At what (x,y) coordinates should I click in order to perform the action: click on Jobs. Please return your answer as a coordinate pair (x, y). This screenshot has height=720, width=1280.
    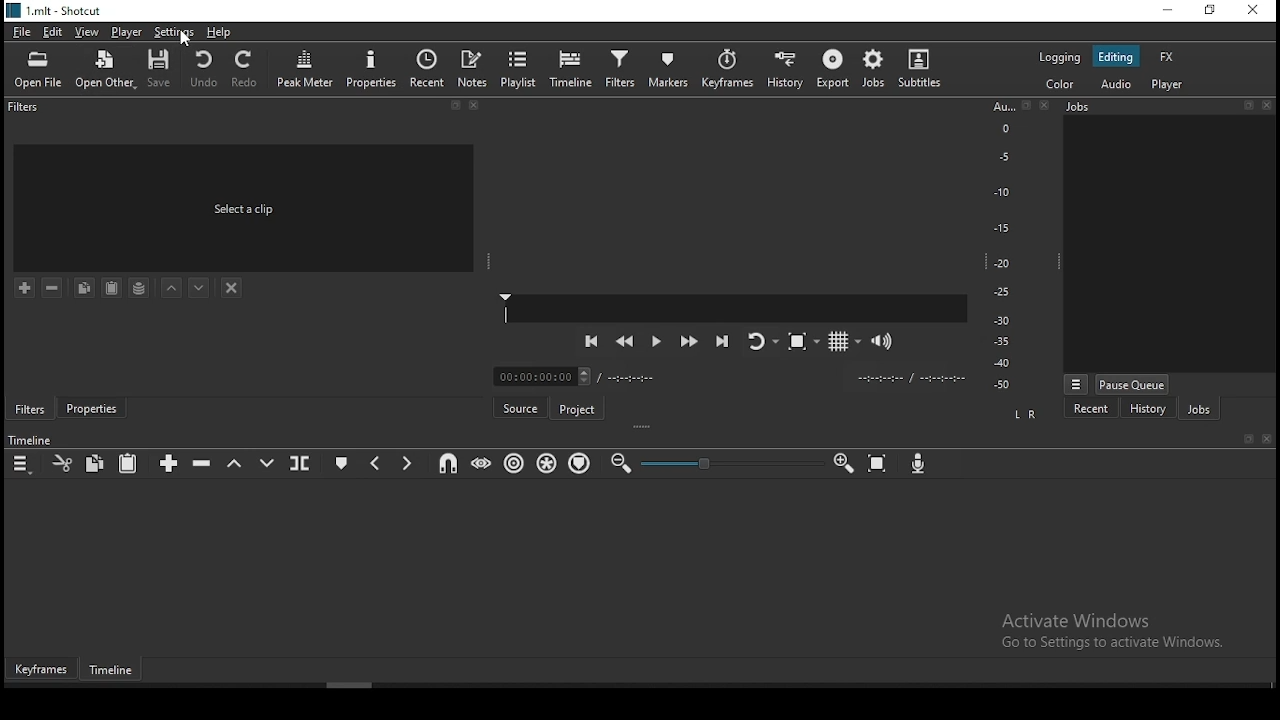
    Looking at the image, I should click on (1124, 110).